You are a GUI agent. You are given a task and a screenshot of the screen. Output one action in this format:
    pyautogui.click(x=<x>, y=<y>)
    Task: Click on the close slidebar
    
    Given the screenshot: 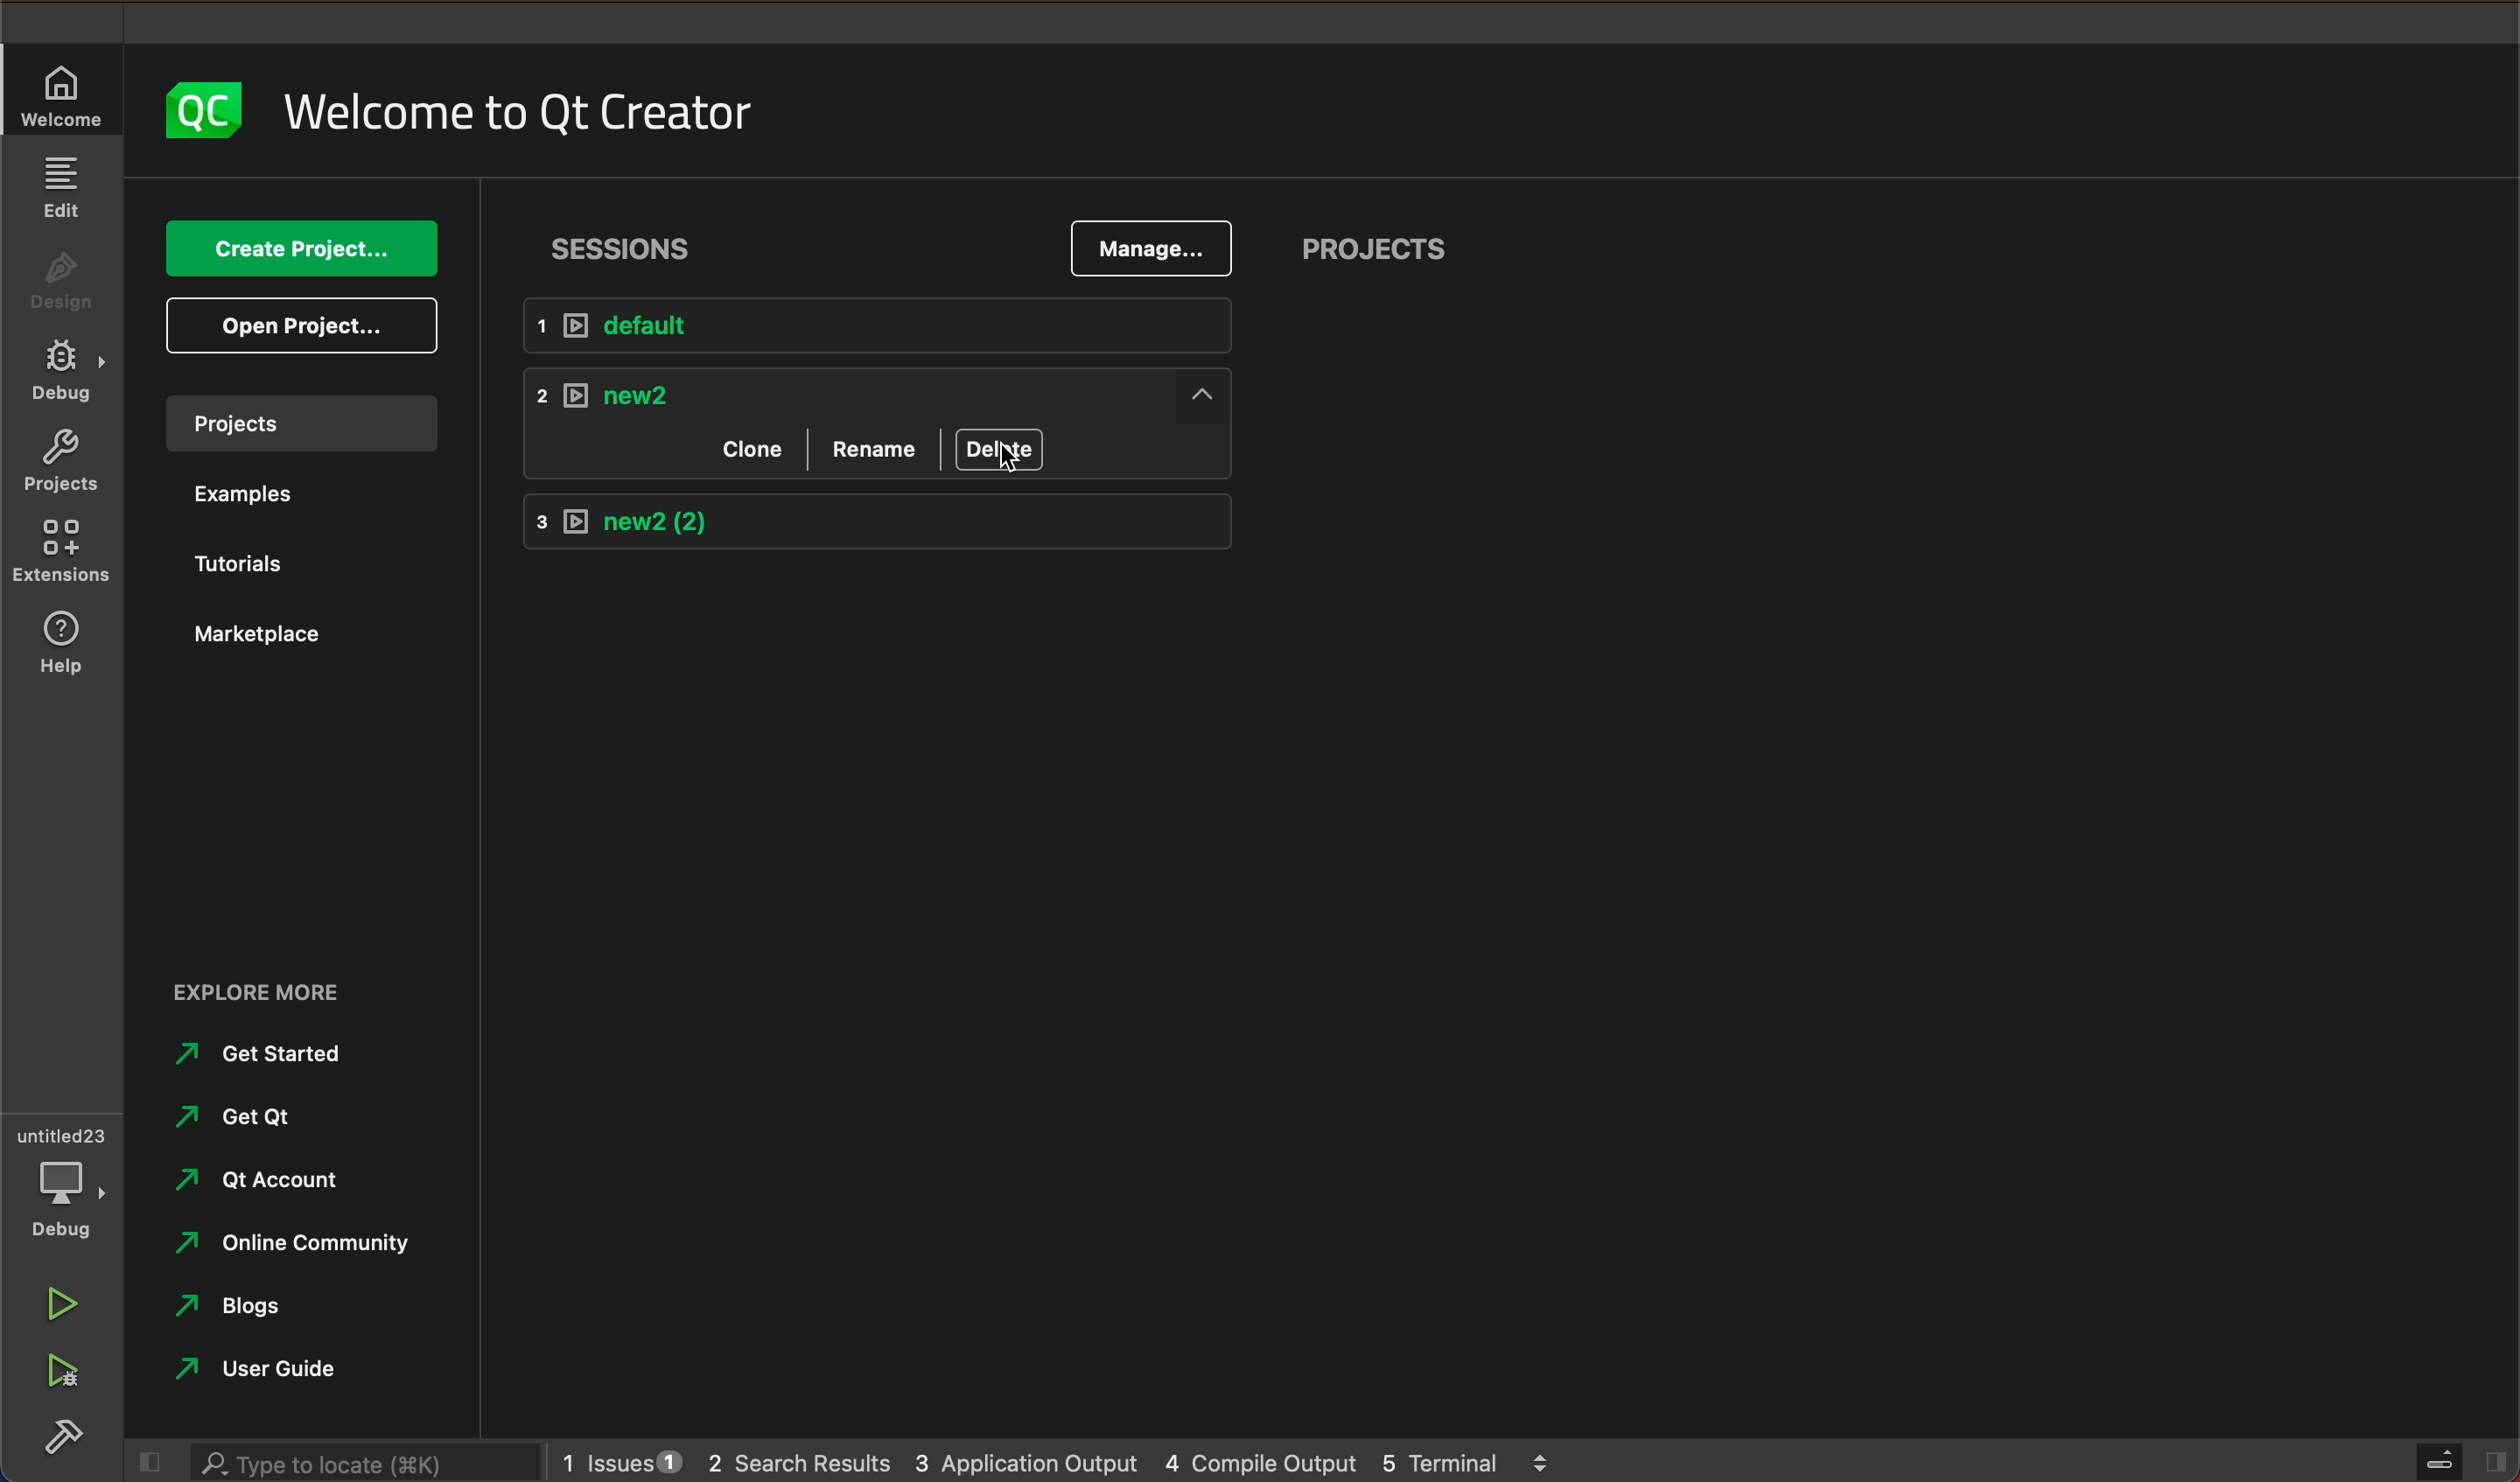 What is the action you would take?
    pyautogui.click(x=2456, y=1461)
    